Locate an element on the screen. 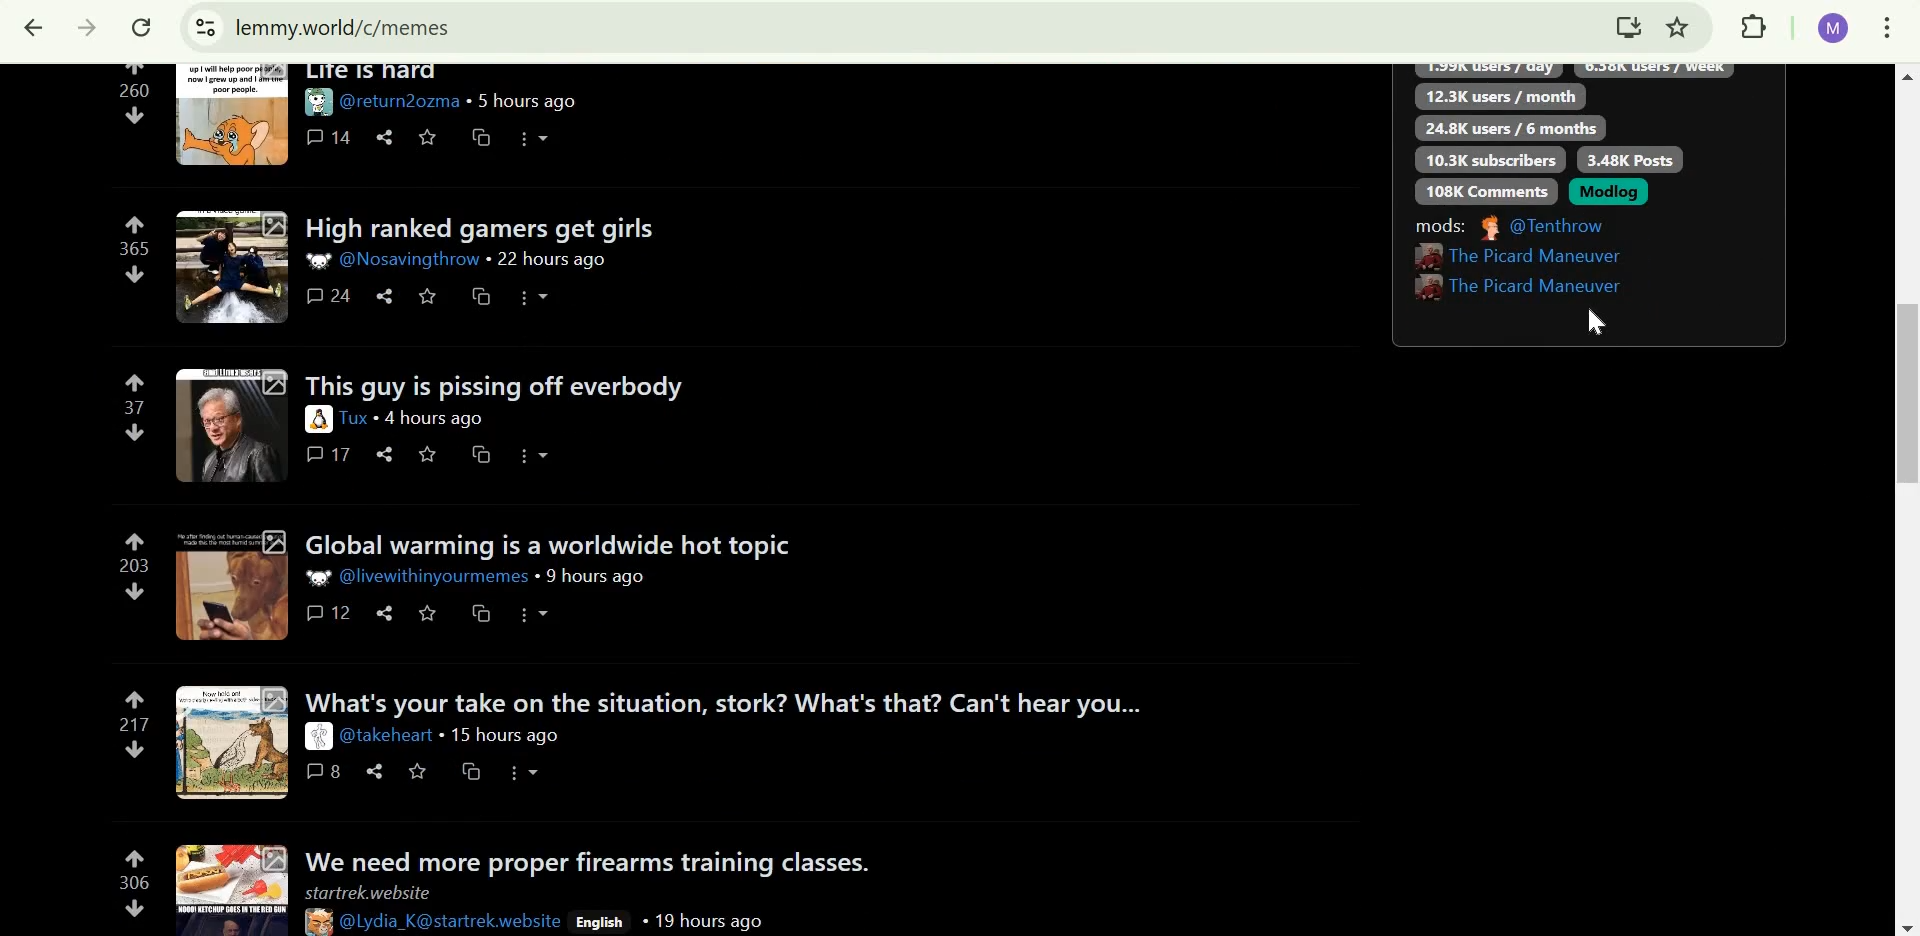 The height and width of the screenshot is (936, 1920). This is guys is pissing off everybody is located at coordinates (493, 383).